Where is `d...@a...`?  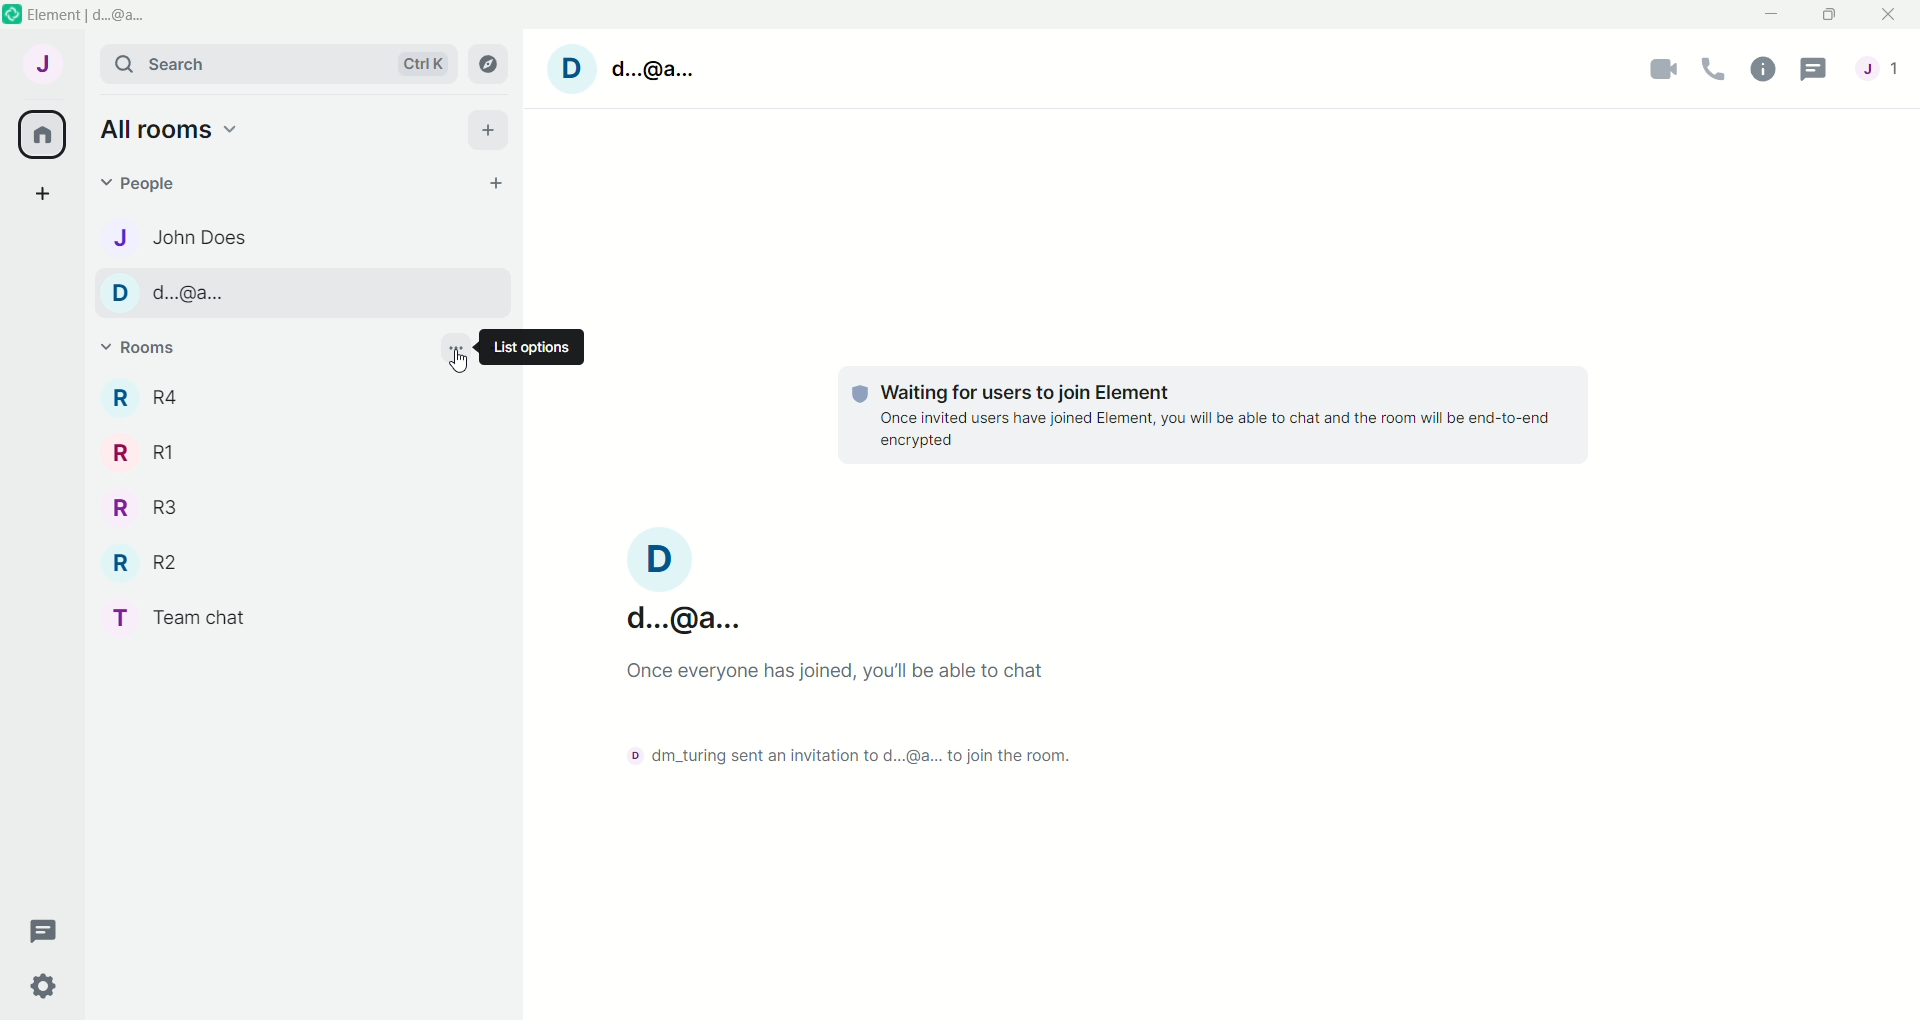 d...@a... is located at coordinates (690, 618).